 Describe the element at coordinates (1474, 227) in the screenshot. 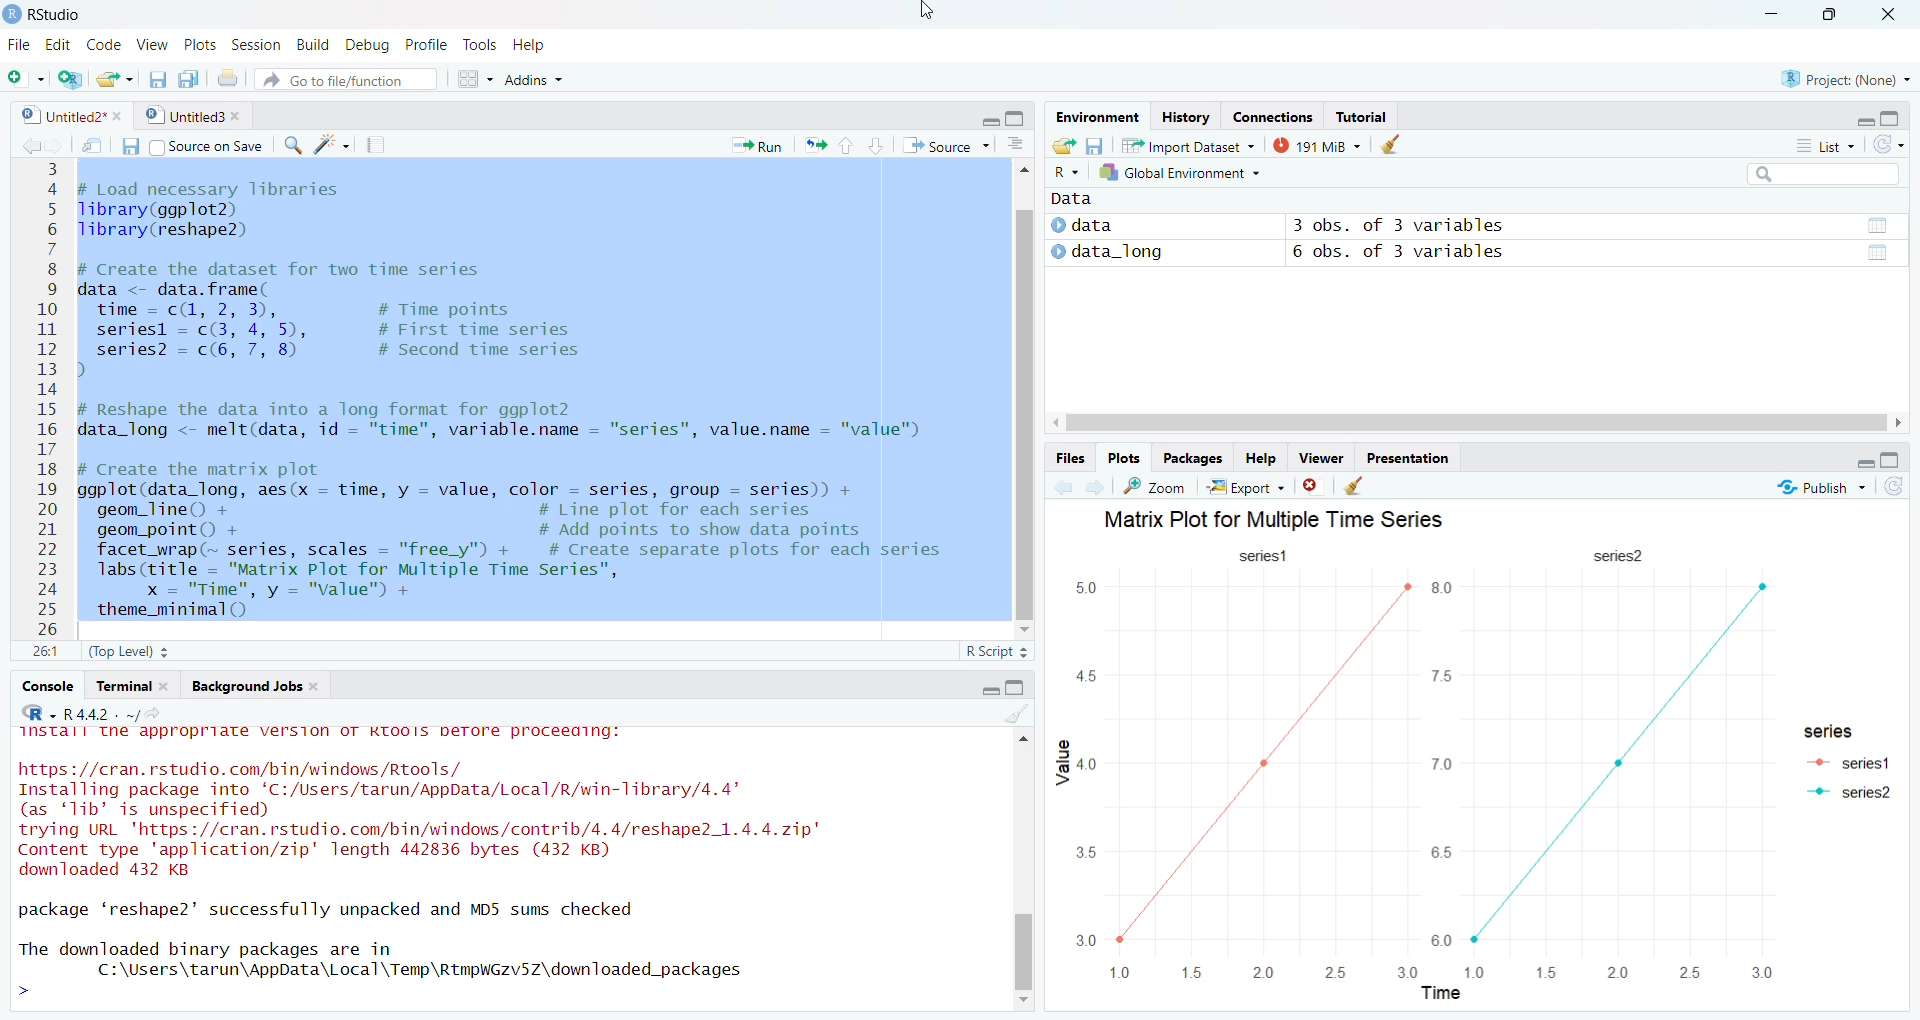

I see `data 3 obs. of 3 variables` at that location.